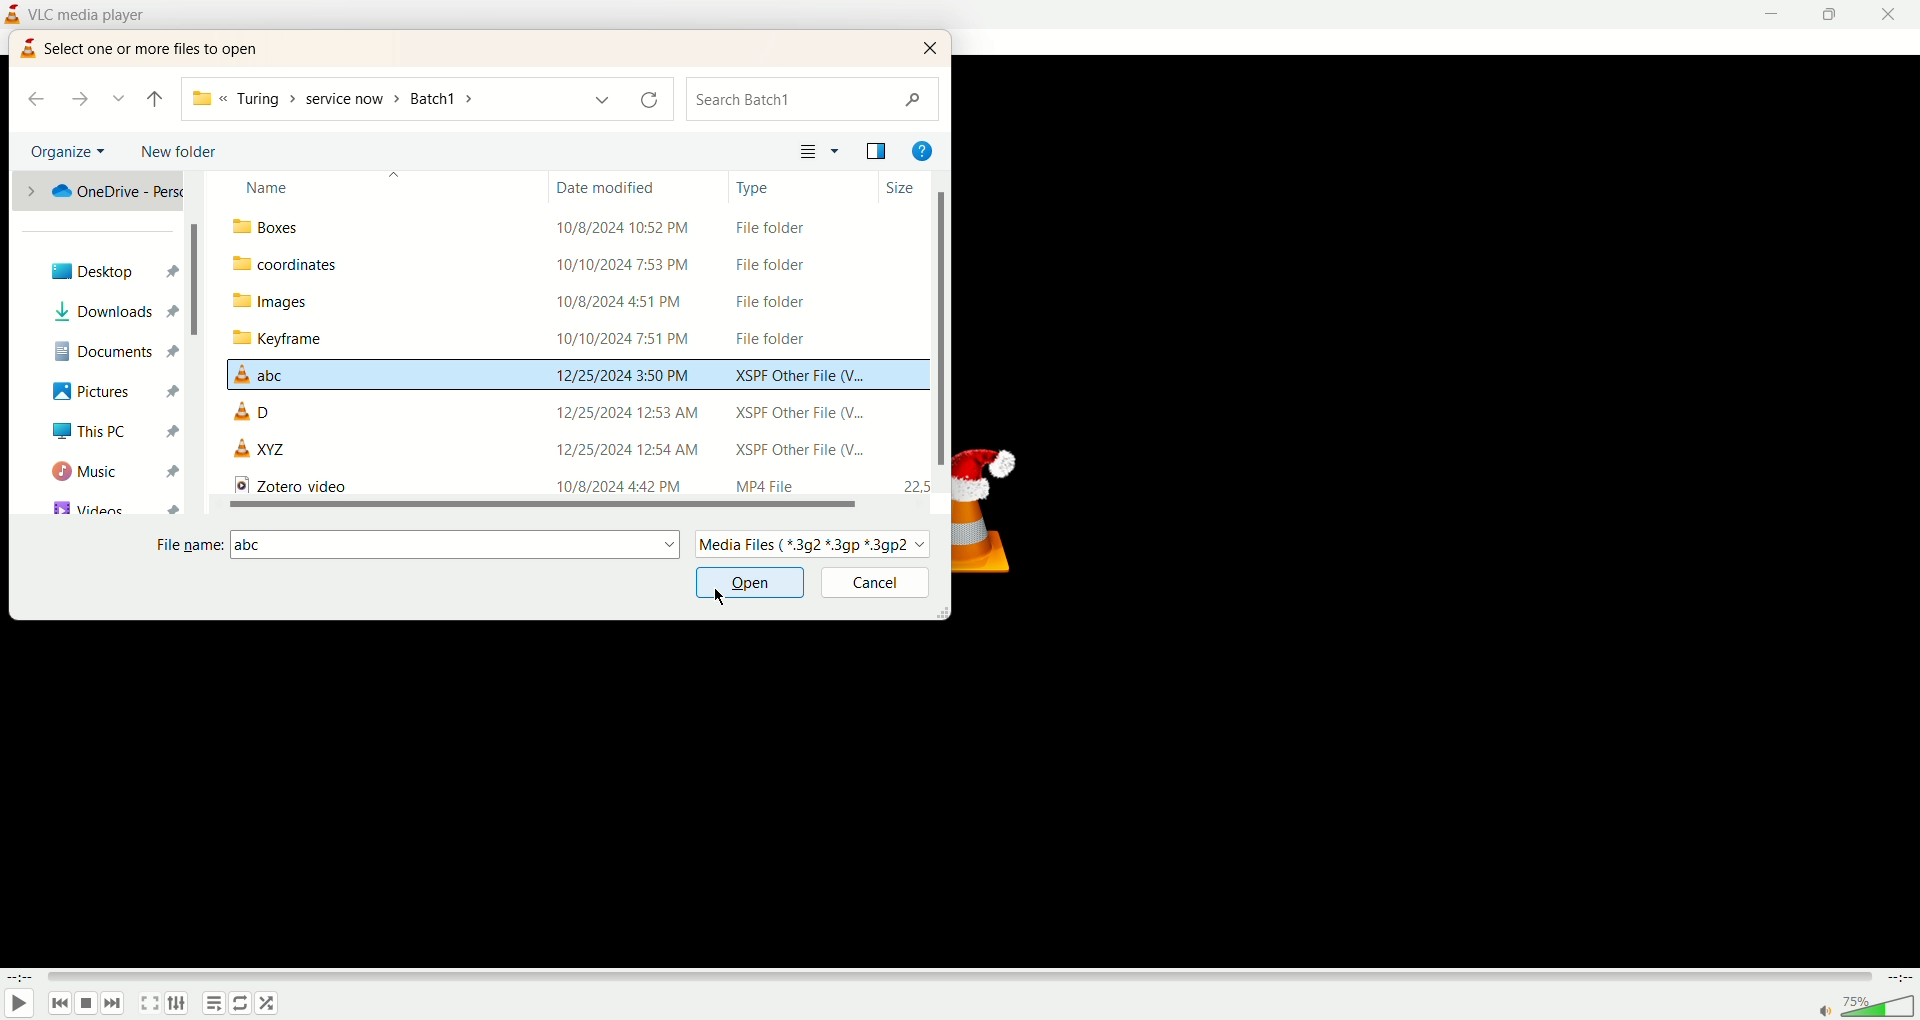 Image resolution: width=1920 pixels, height=1020 pixels. Describe the element at coordinates (647, 101) in the screenshot. I see `reload` at that location.